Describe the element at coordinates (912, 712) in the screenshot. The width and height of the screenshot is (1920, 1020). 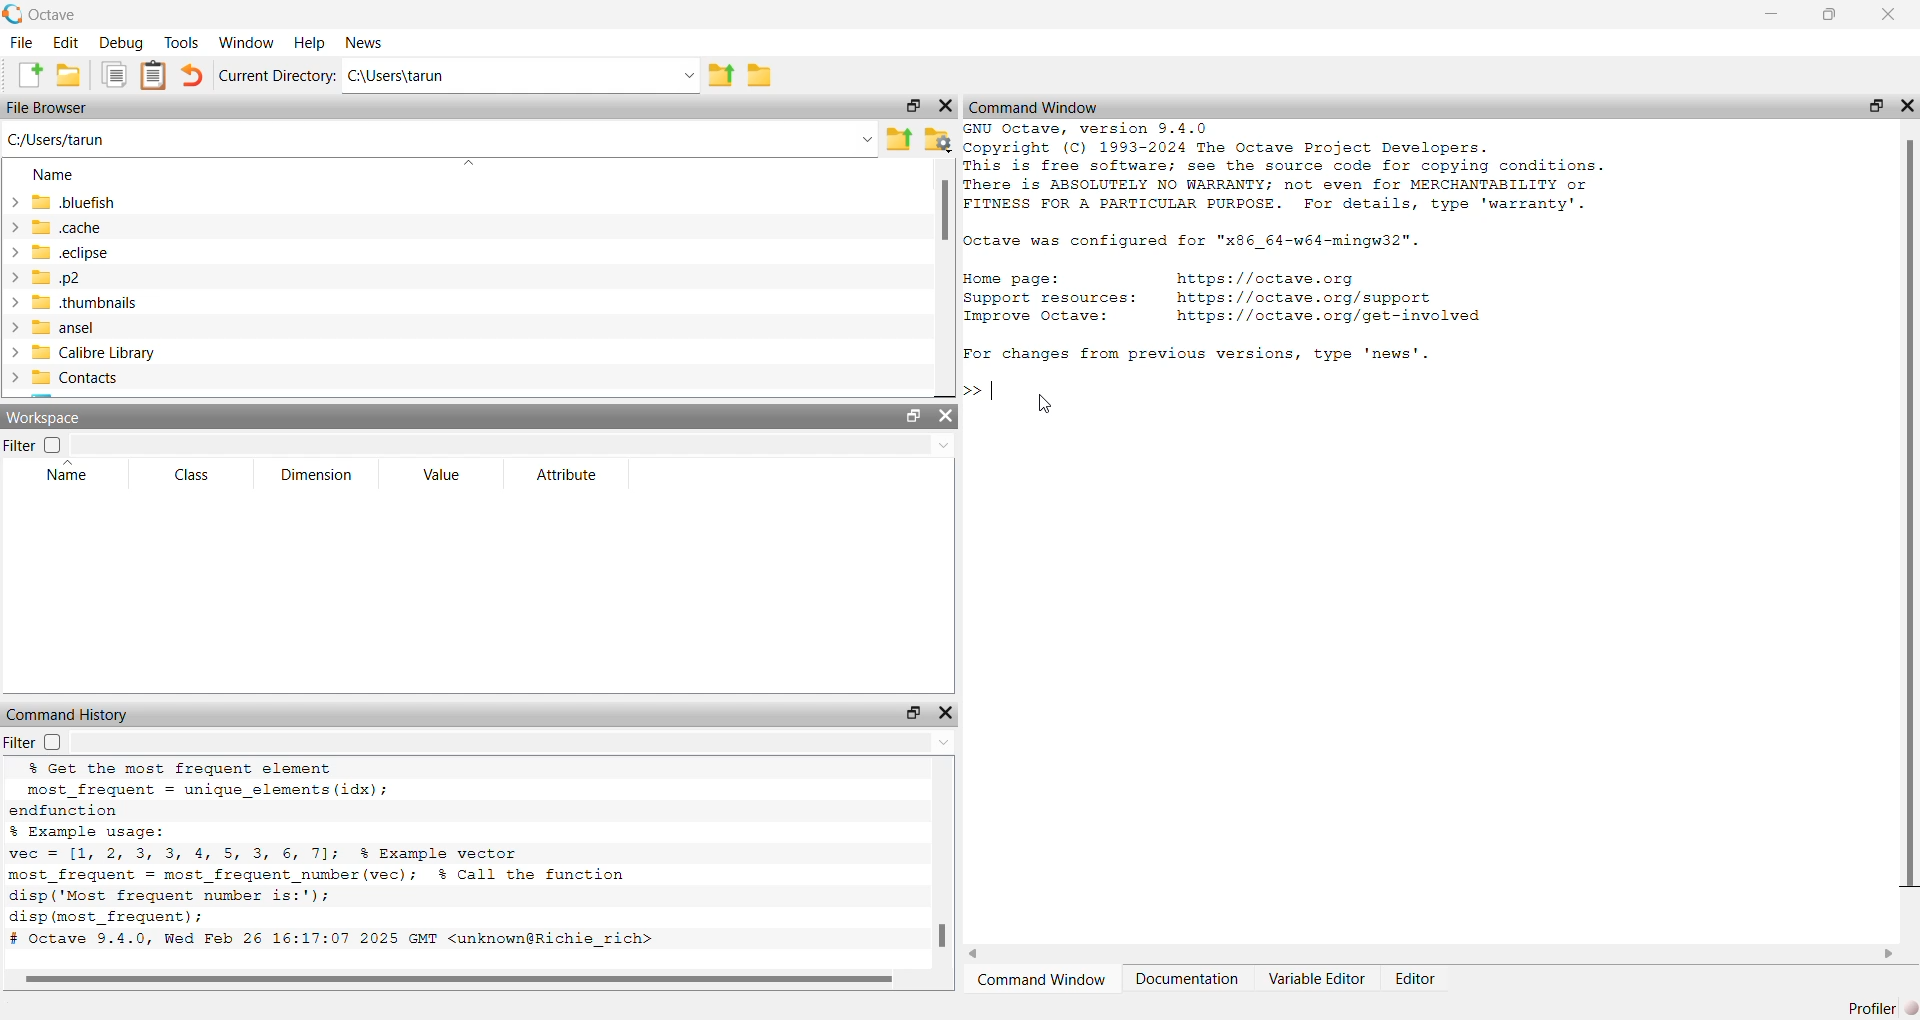
I see `Undock Widget` at that location.